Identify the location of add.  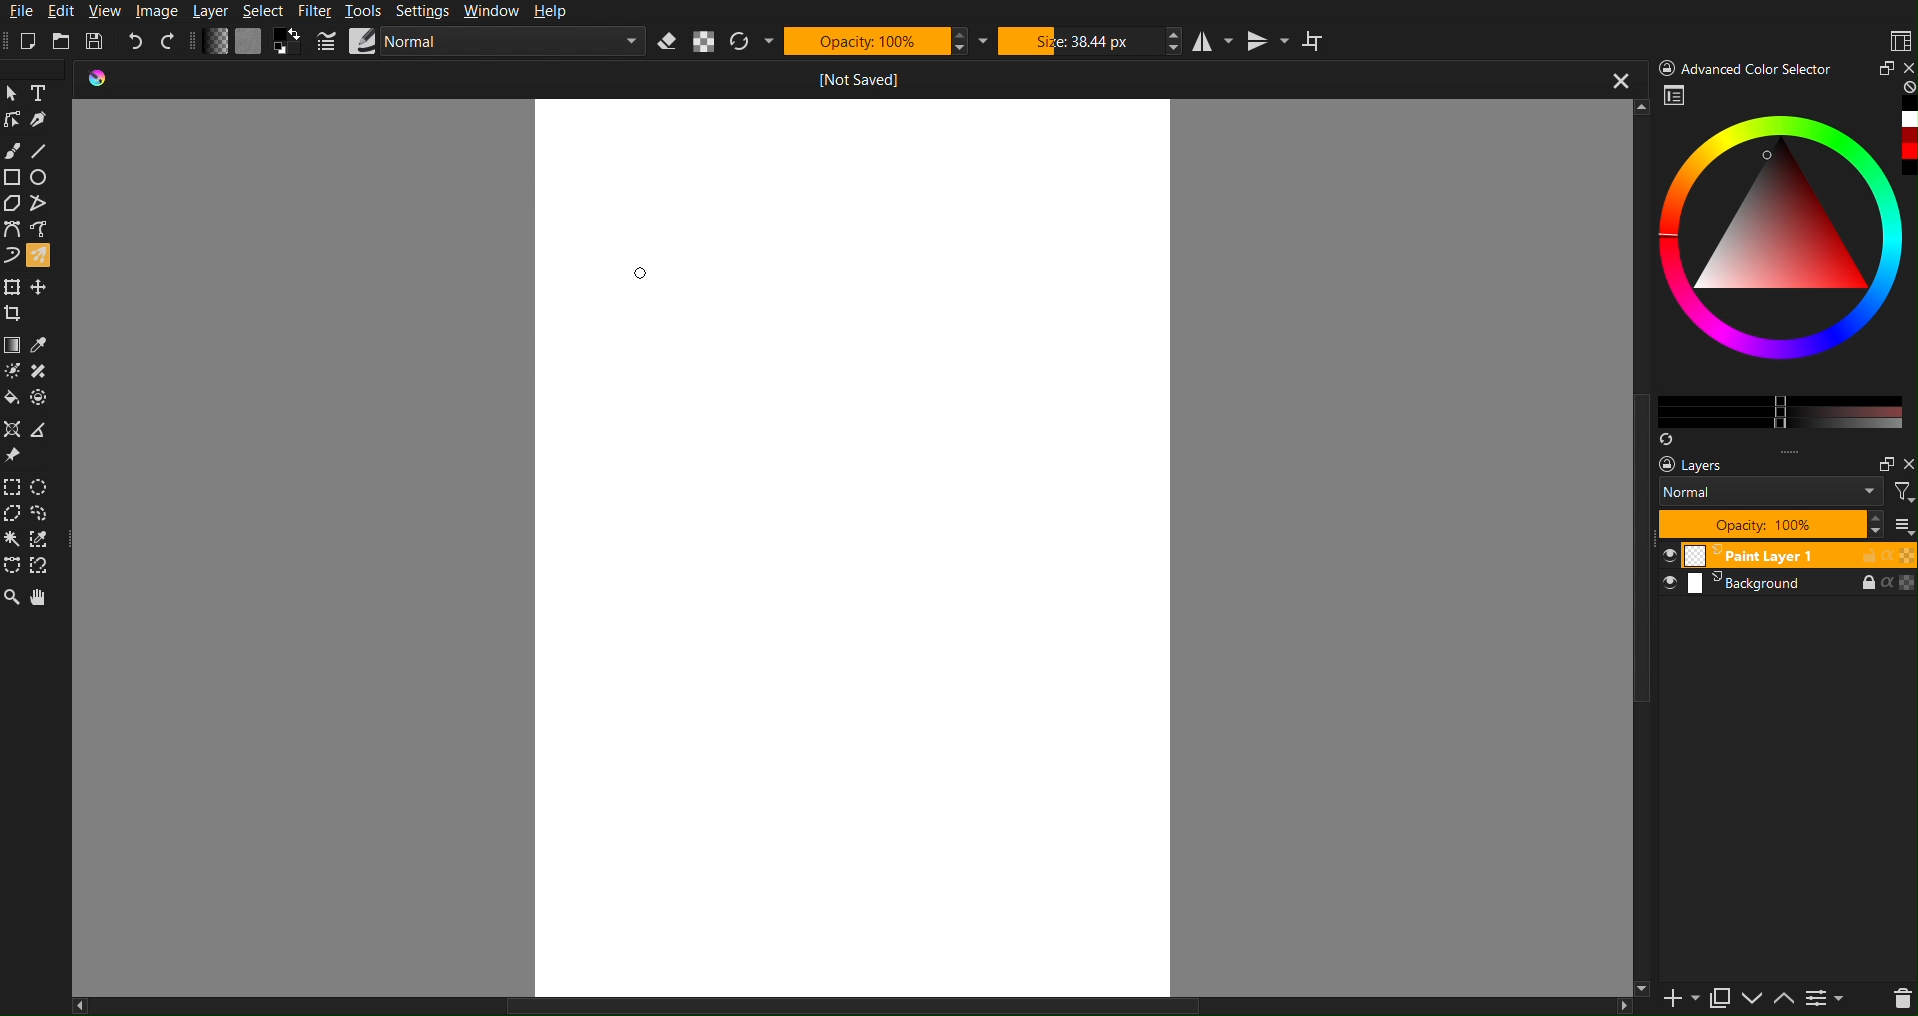
(1670, 1001).